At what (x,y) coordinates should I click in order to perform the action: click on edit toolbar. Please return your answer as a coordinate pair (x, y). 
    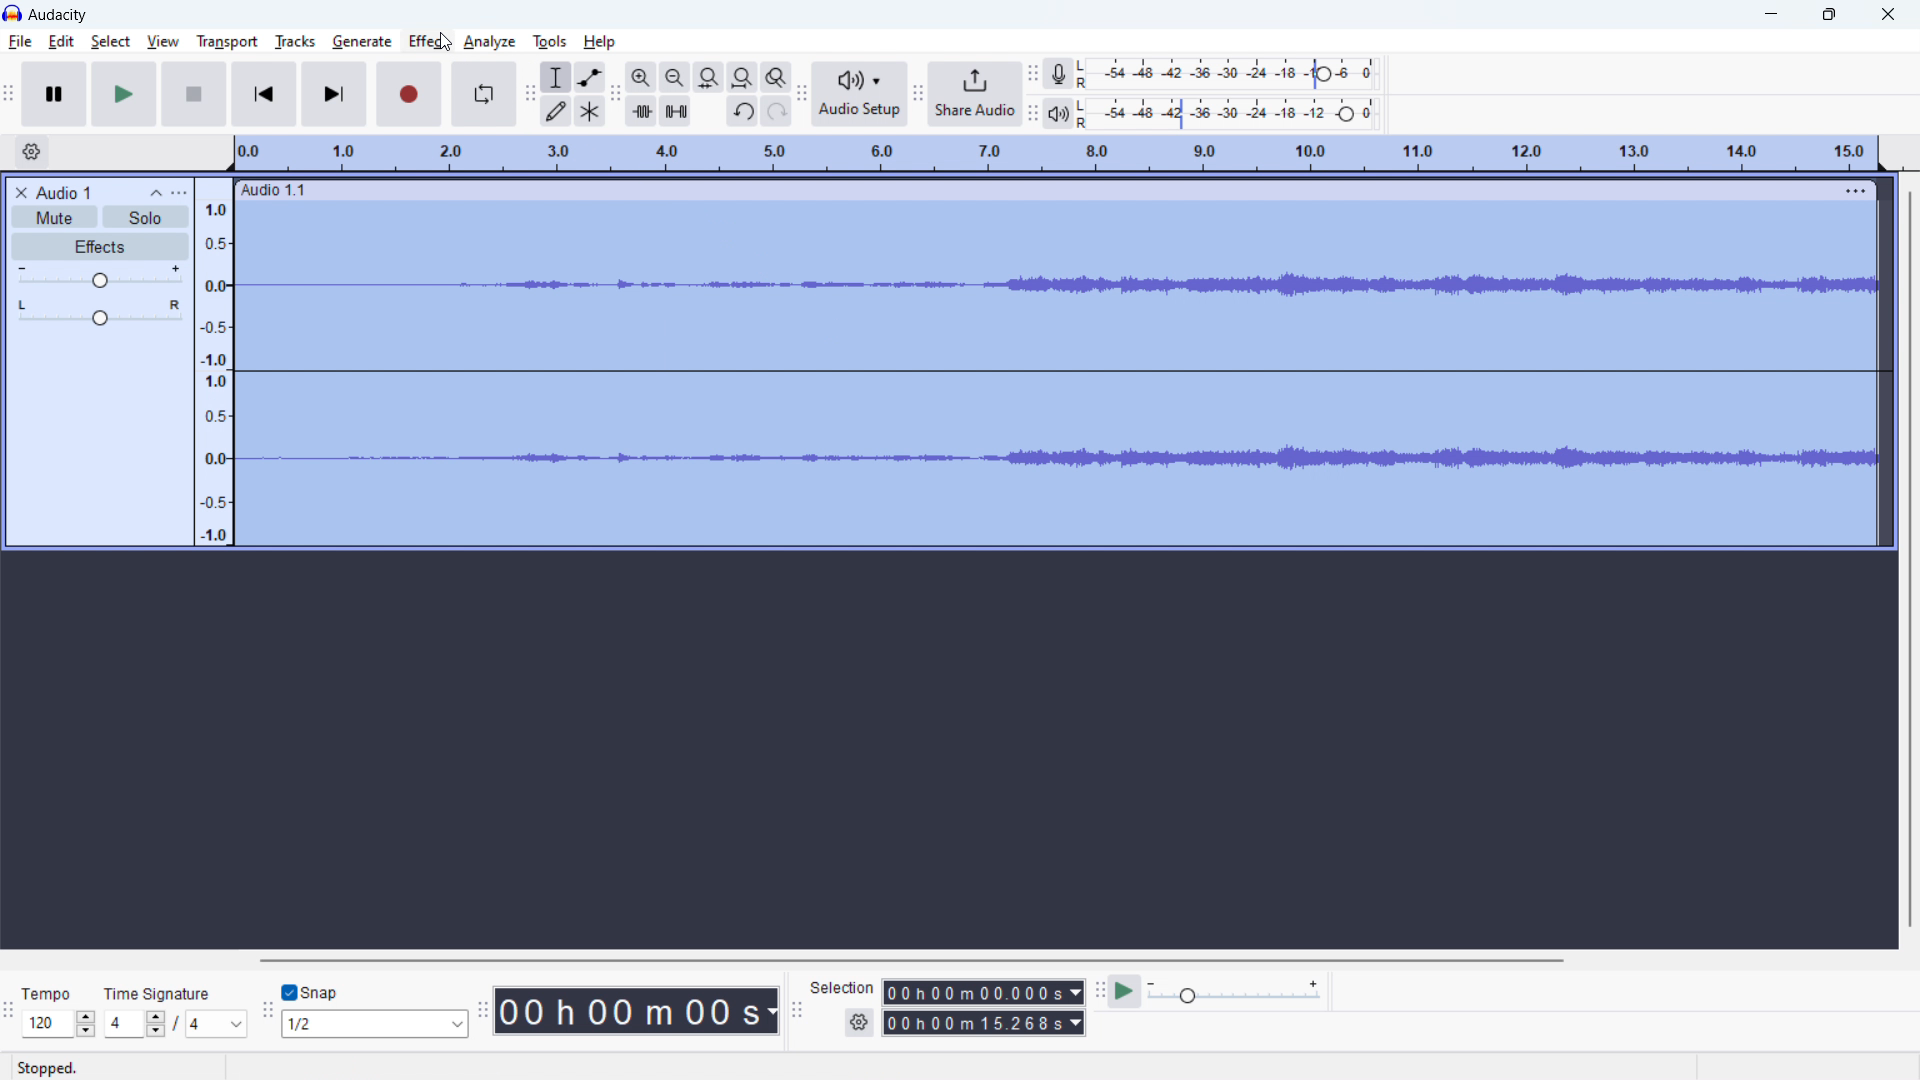
    Looking at the image, I should click on (615, 94).